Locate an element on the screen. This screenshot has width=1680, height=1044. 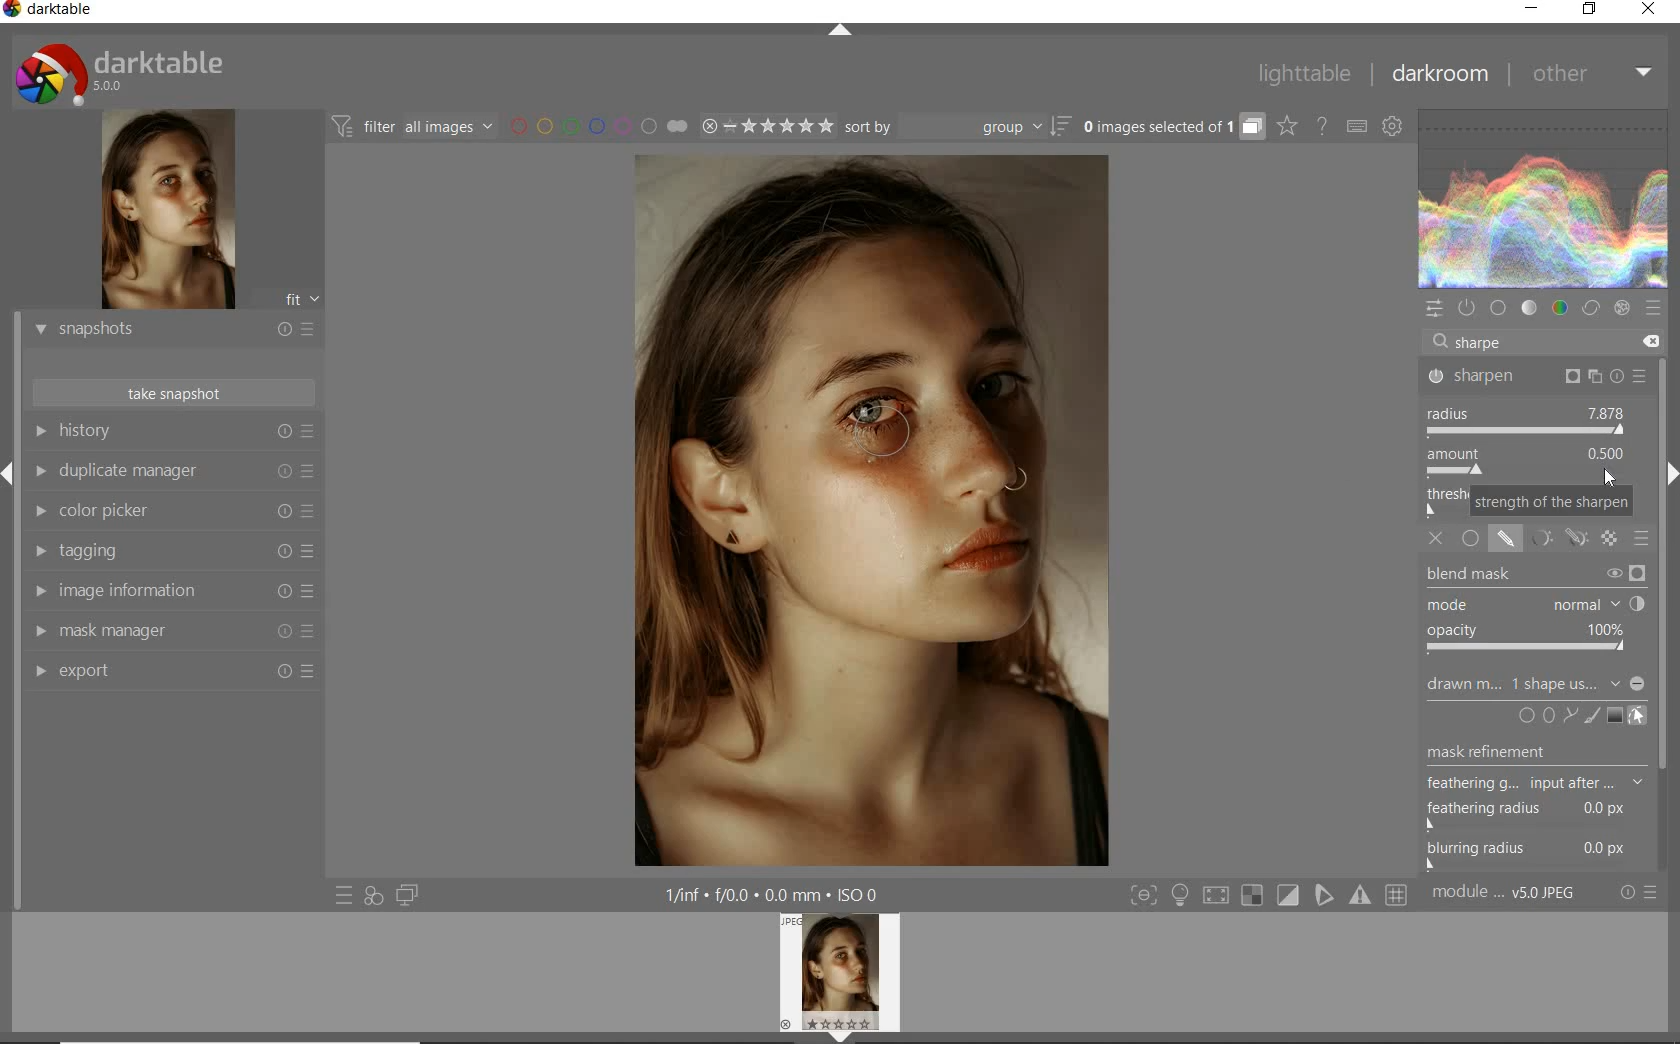
tagging is located at coordinates (169, 552).